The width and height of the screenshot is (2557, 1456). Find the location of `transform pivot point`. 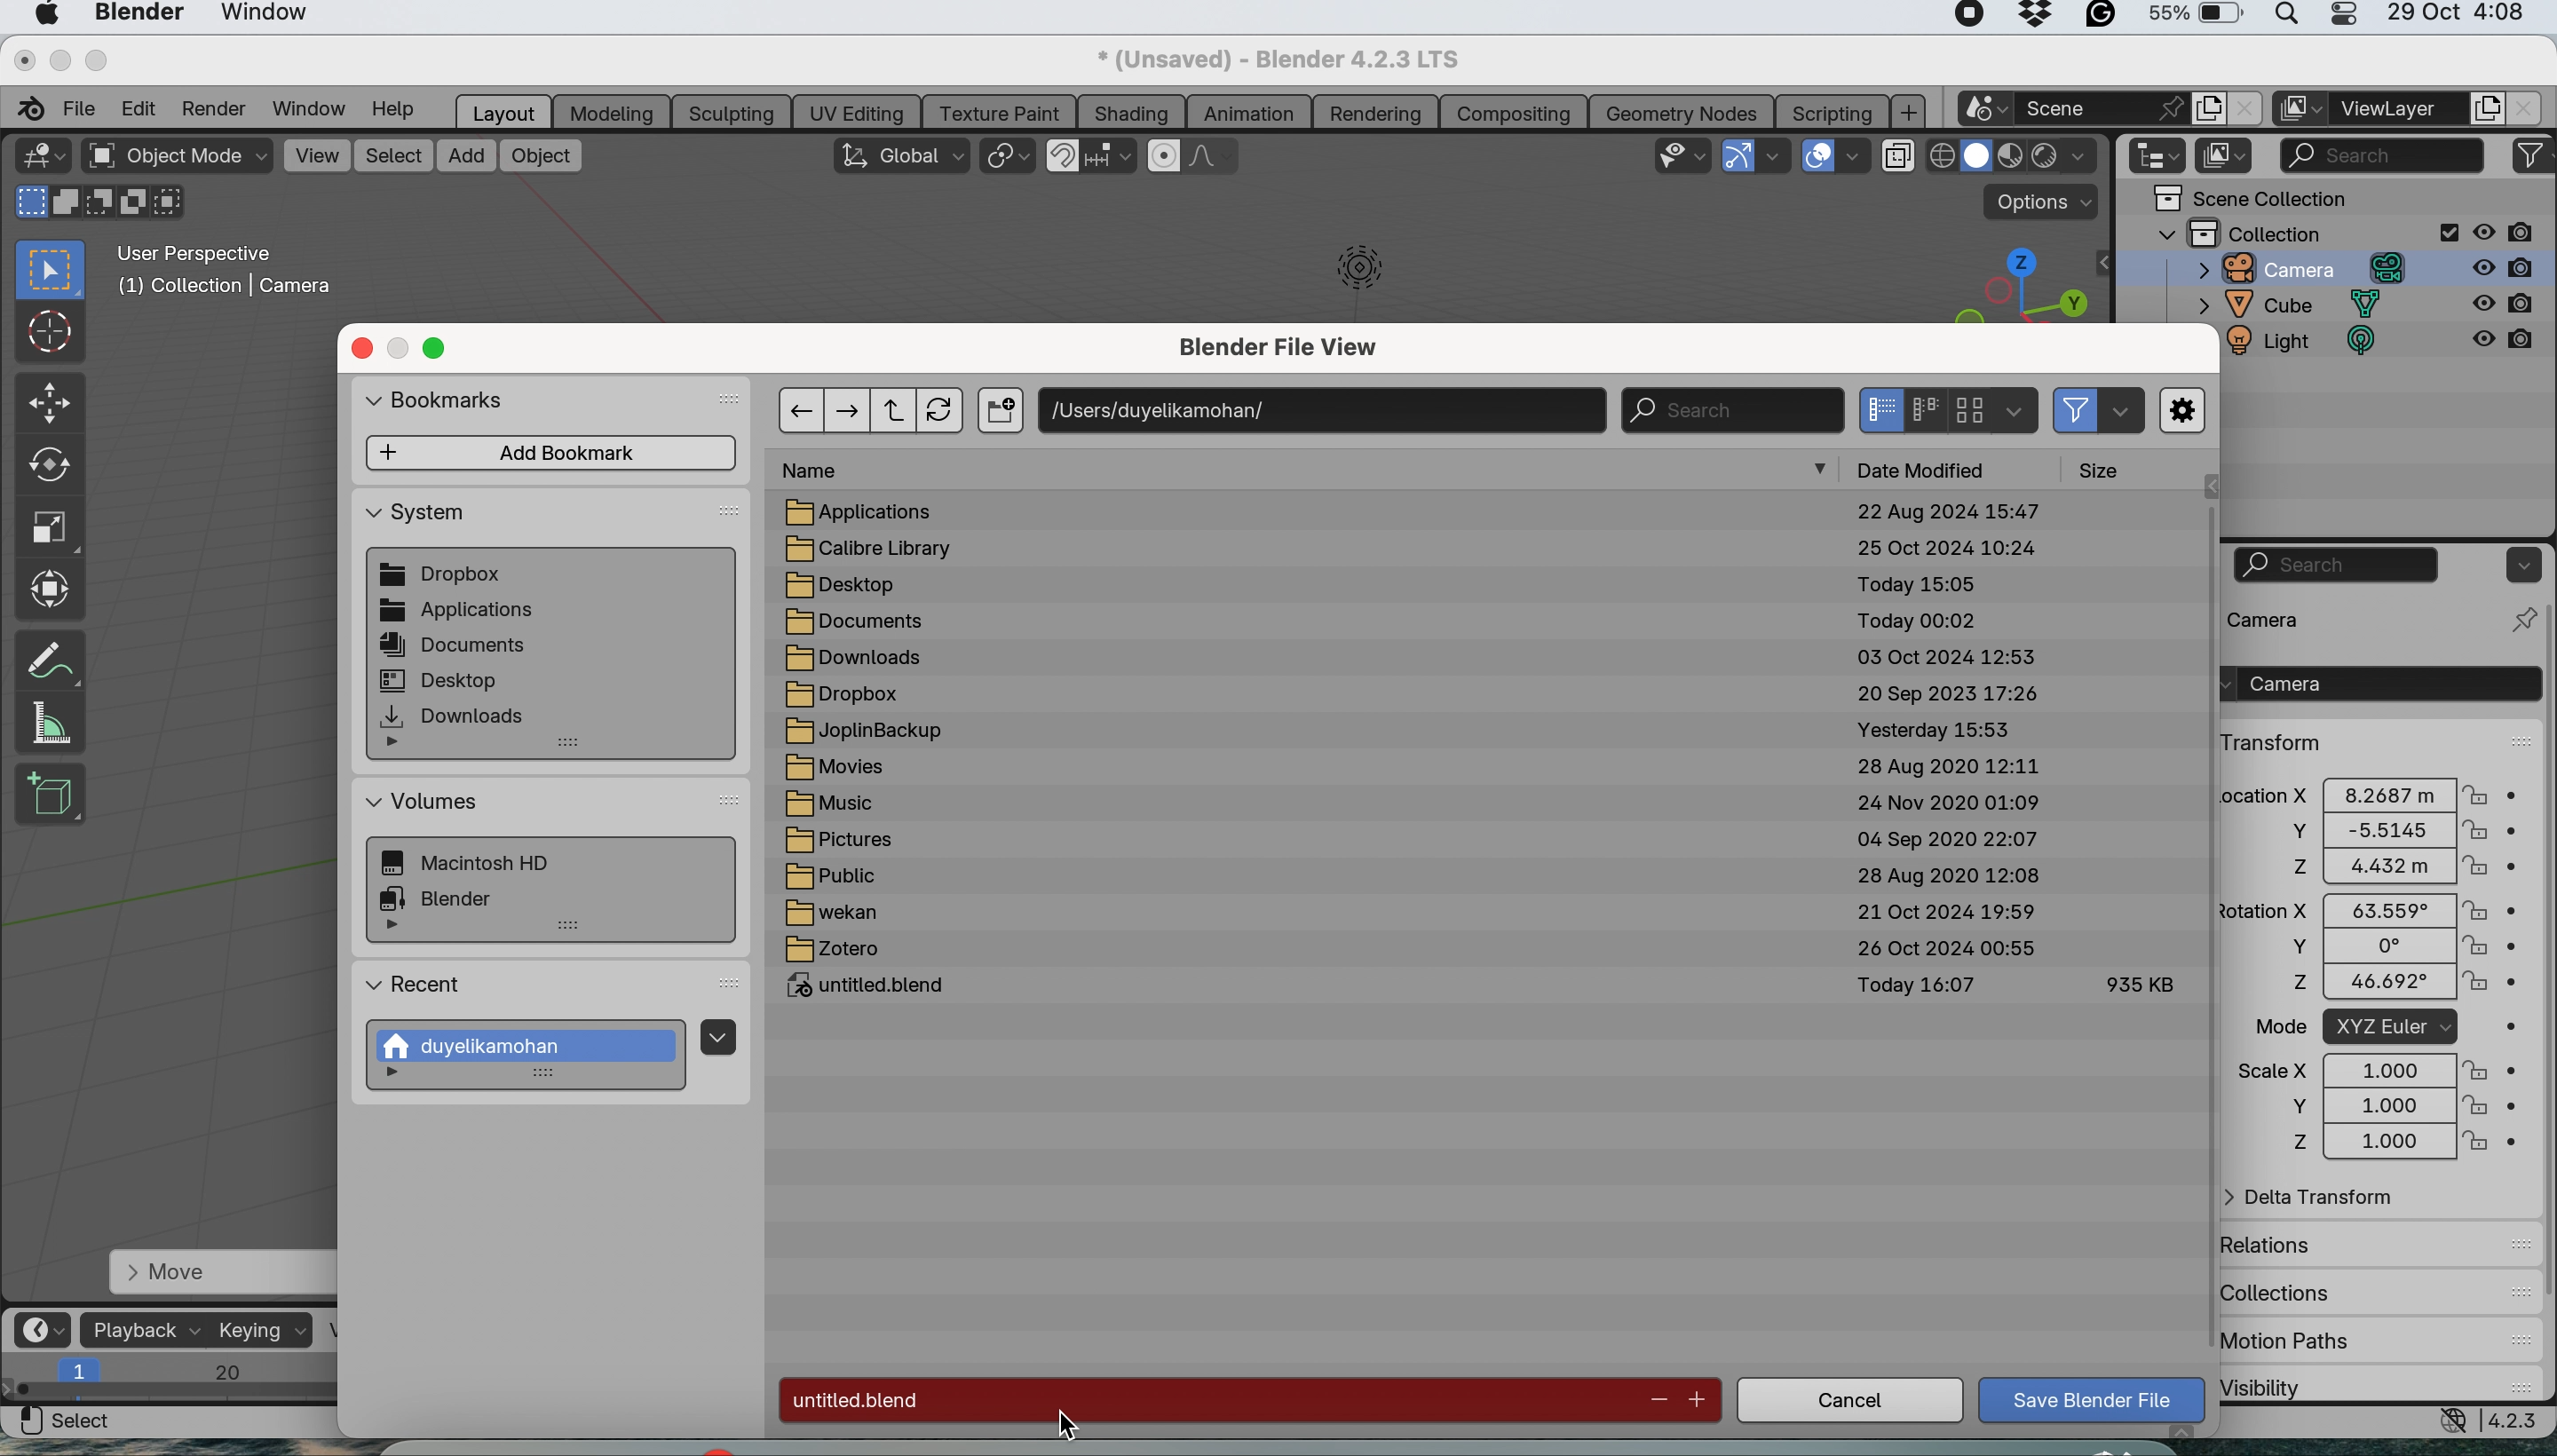

transform pivot point is located at coordinates (1006, 159).